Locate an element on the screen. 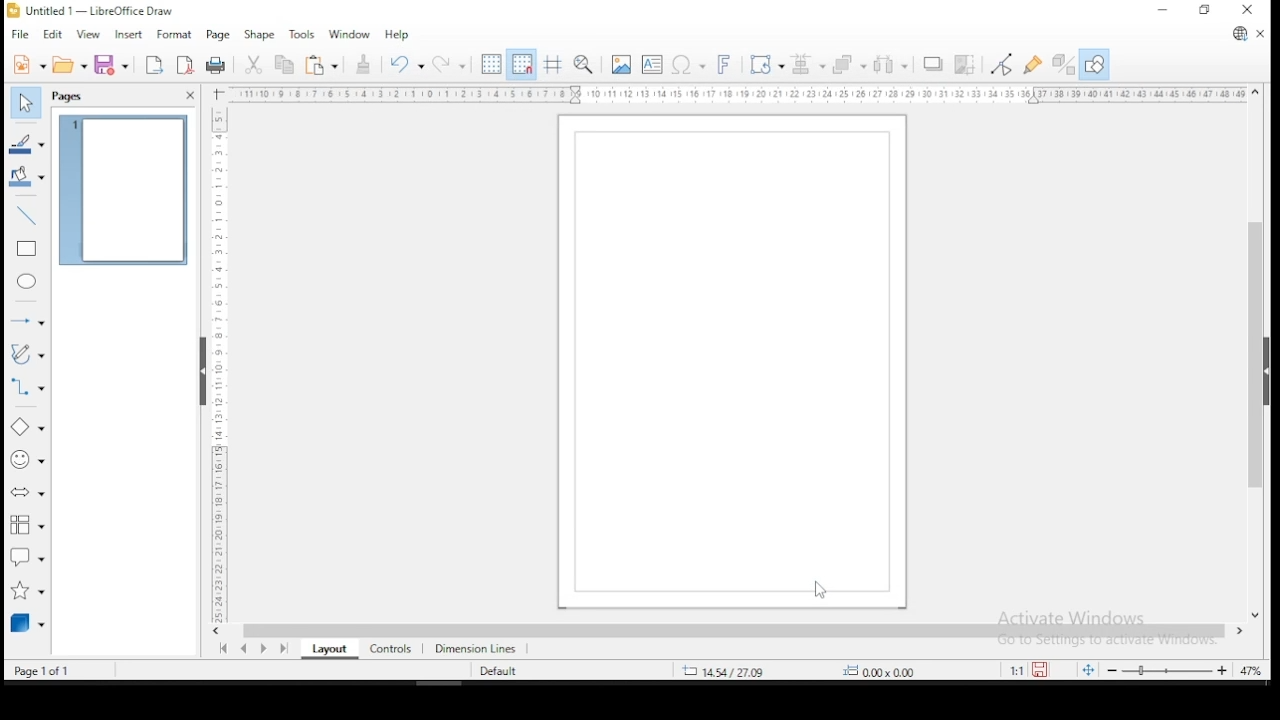 The height and width of the screenshot is (720, 1280). insert line is located at coordinates (28, 216).